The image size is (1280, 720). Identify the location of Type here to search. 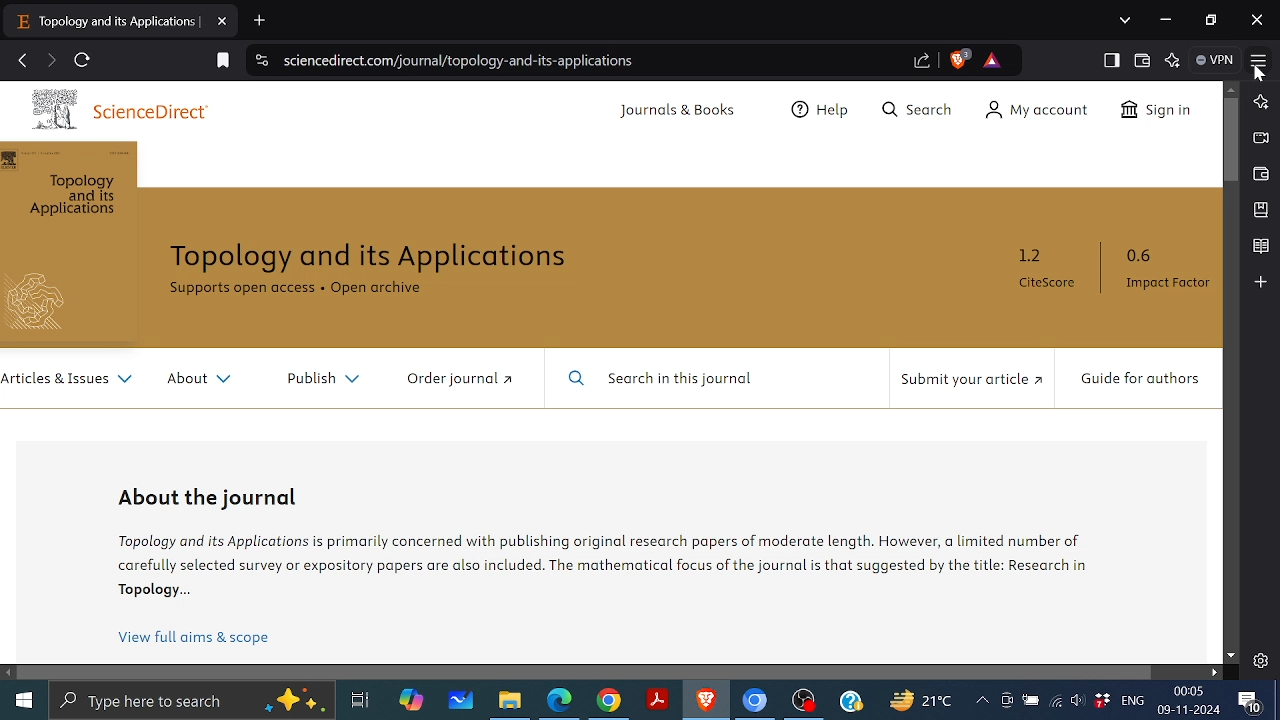
(194, 700).